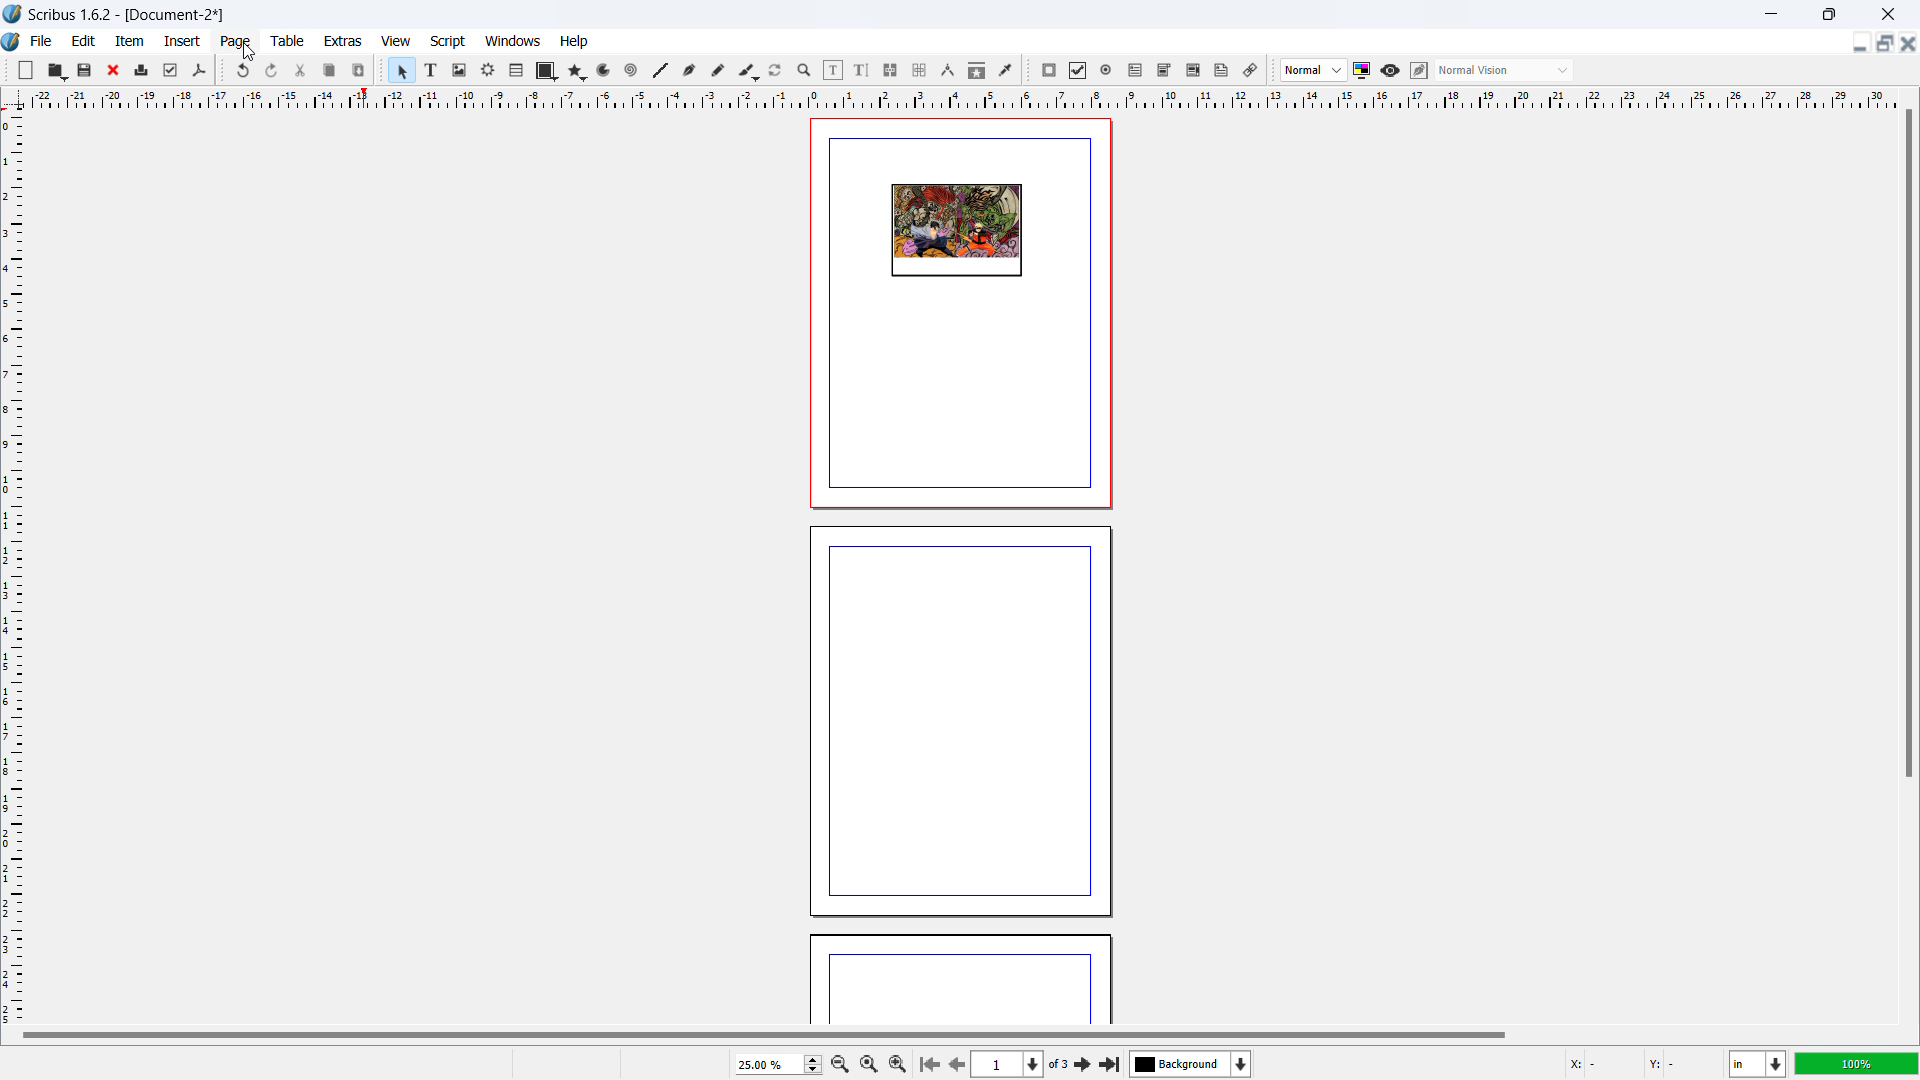 The image size is (1920, 1080). What do you see at coordinates (237, 42) in the screenshot?
I see `page` at bounding box center [237, 42].